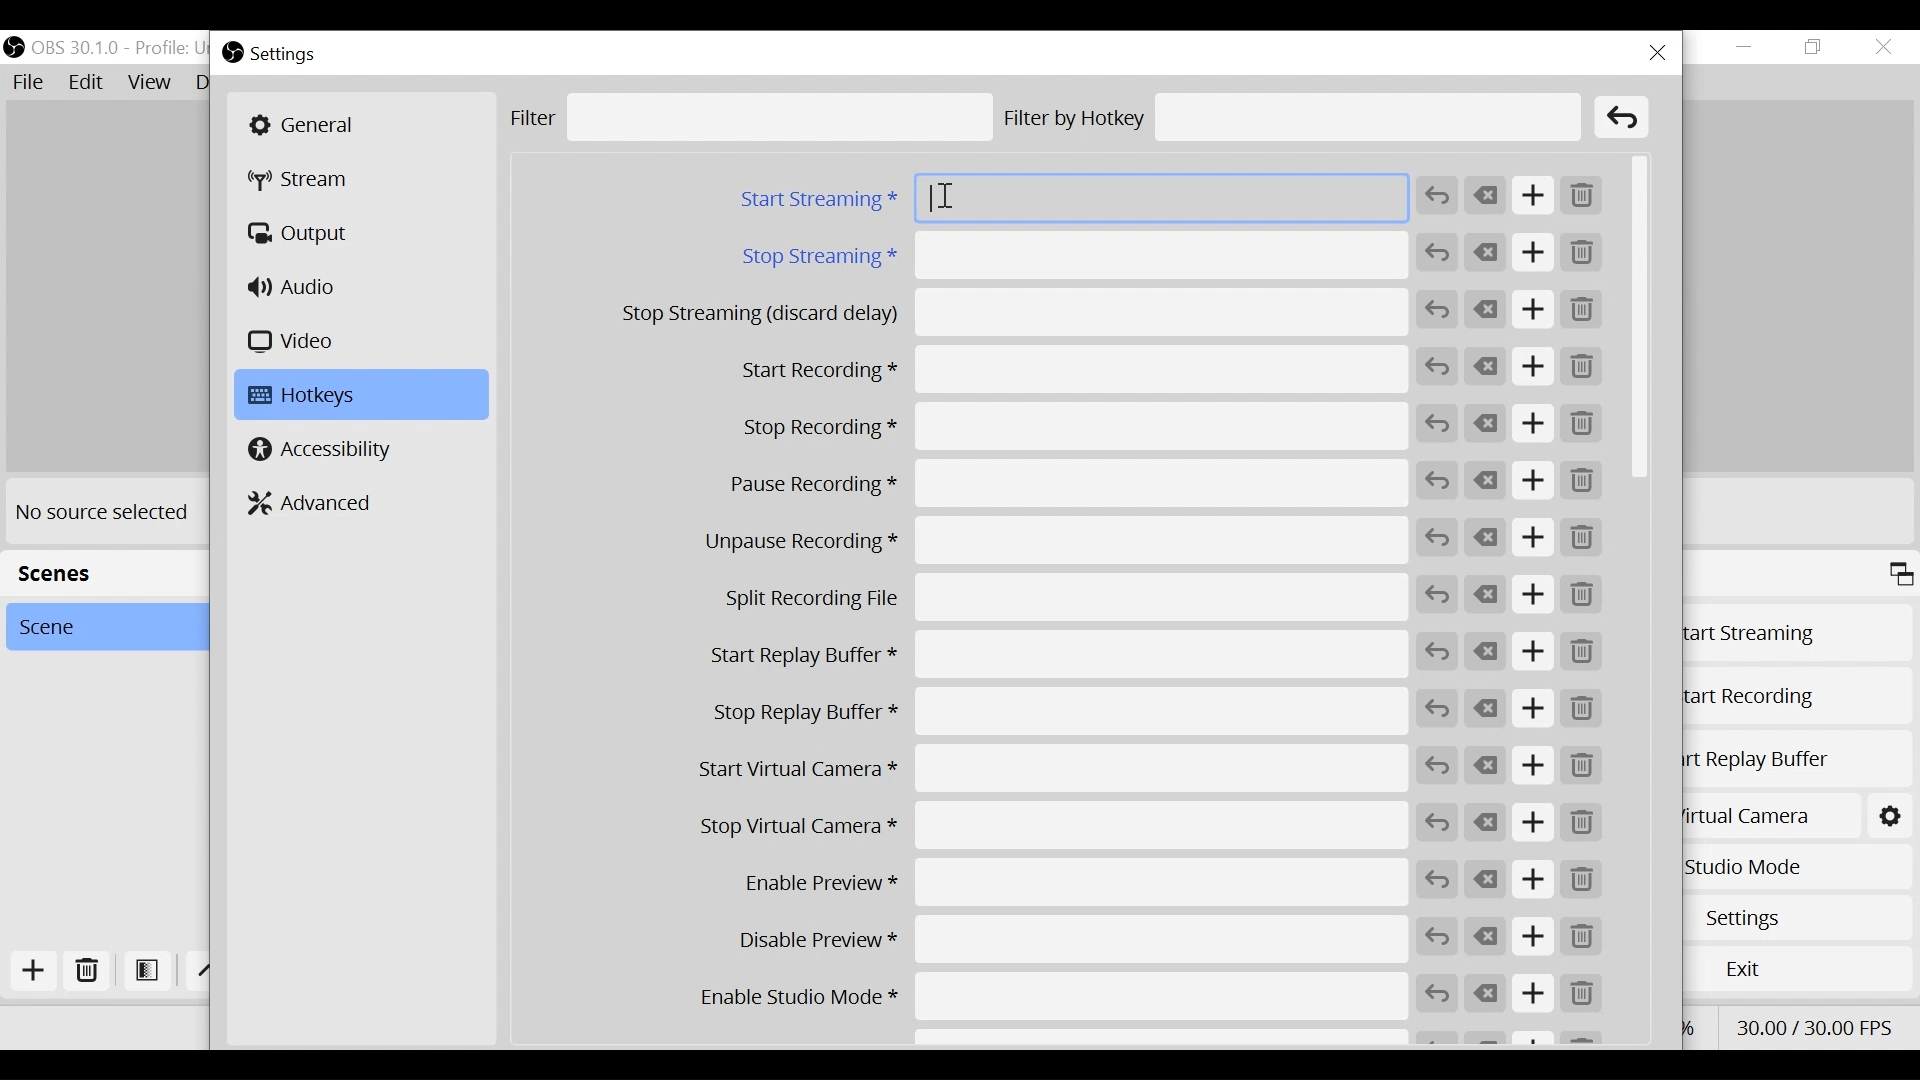 The height and width of the screenshot is (1080, 1920). Describe the element at coordinates (1438, 594) in the screenshot. I see `Revert` at that location.